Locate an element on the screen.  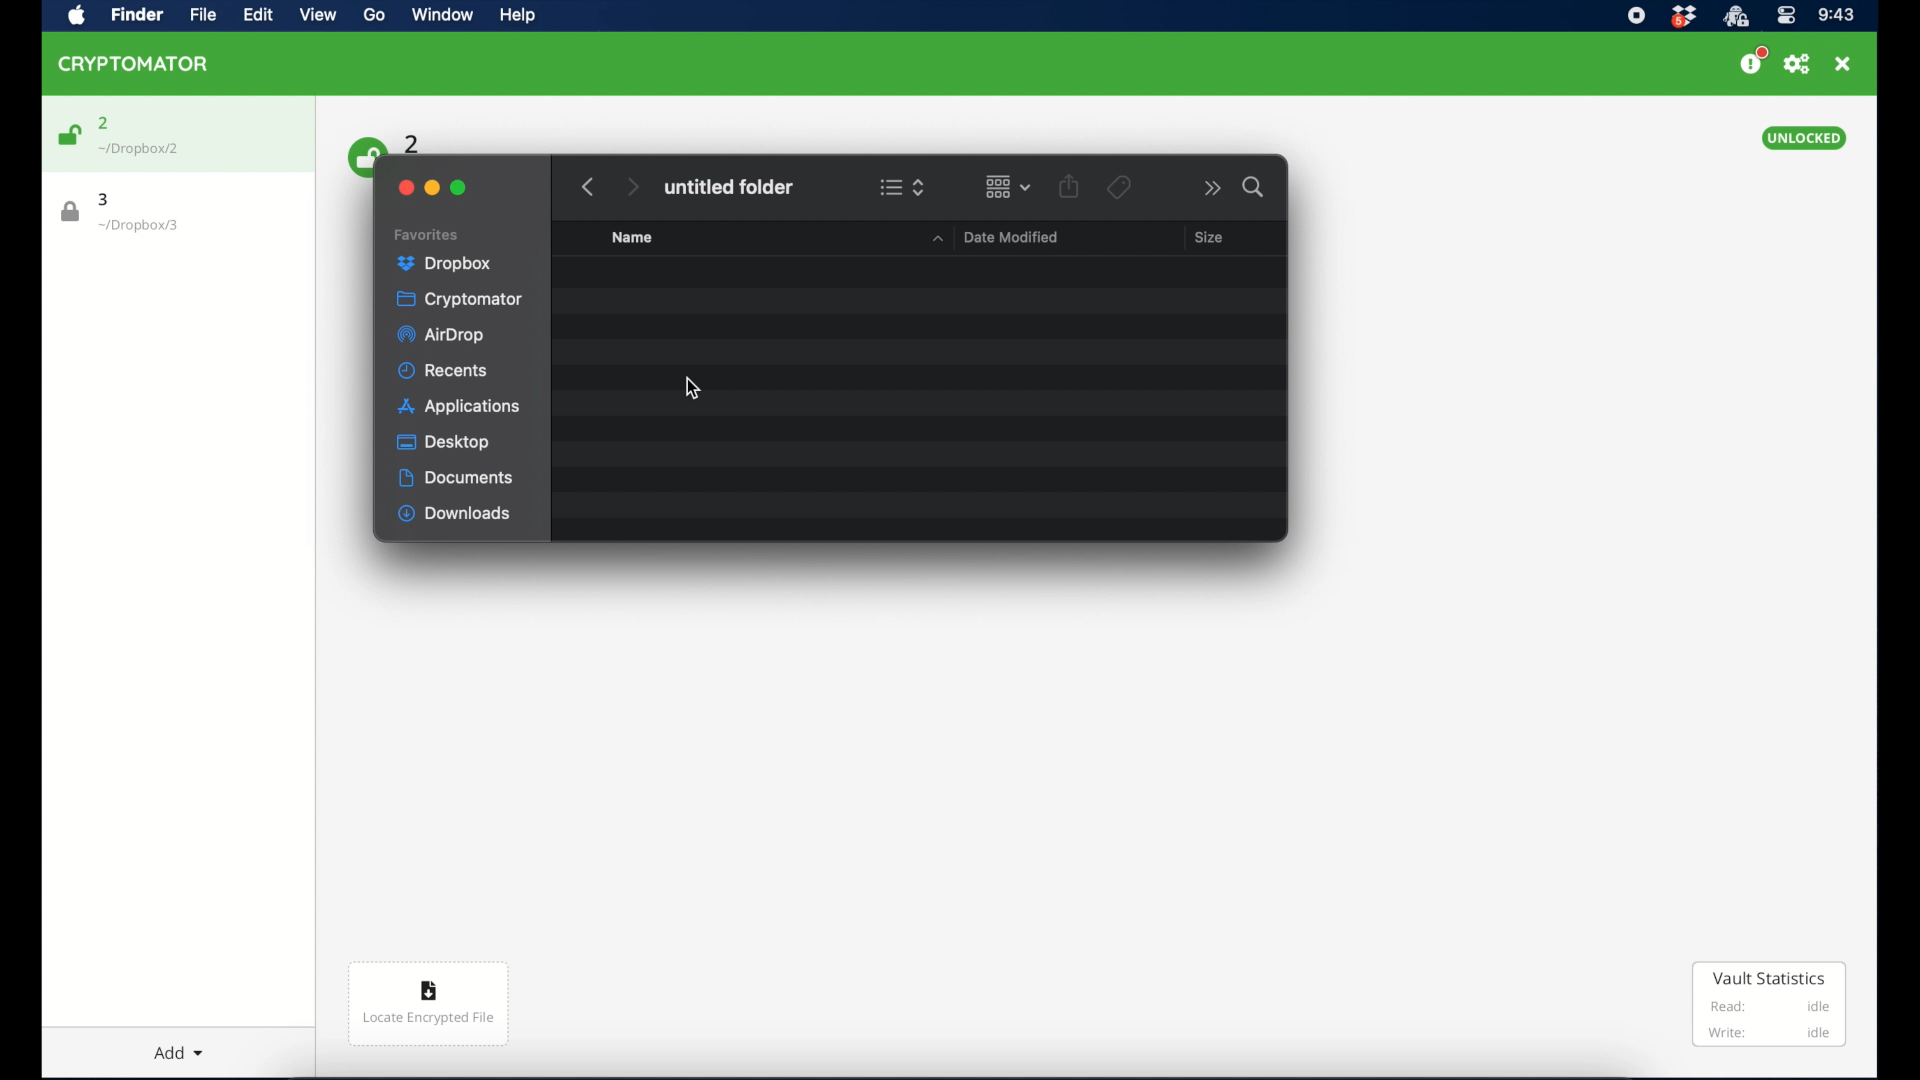
airdrop is located at coordinates (440, 335).